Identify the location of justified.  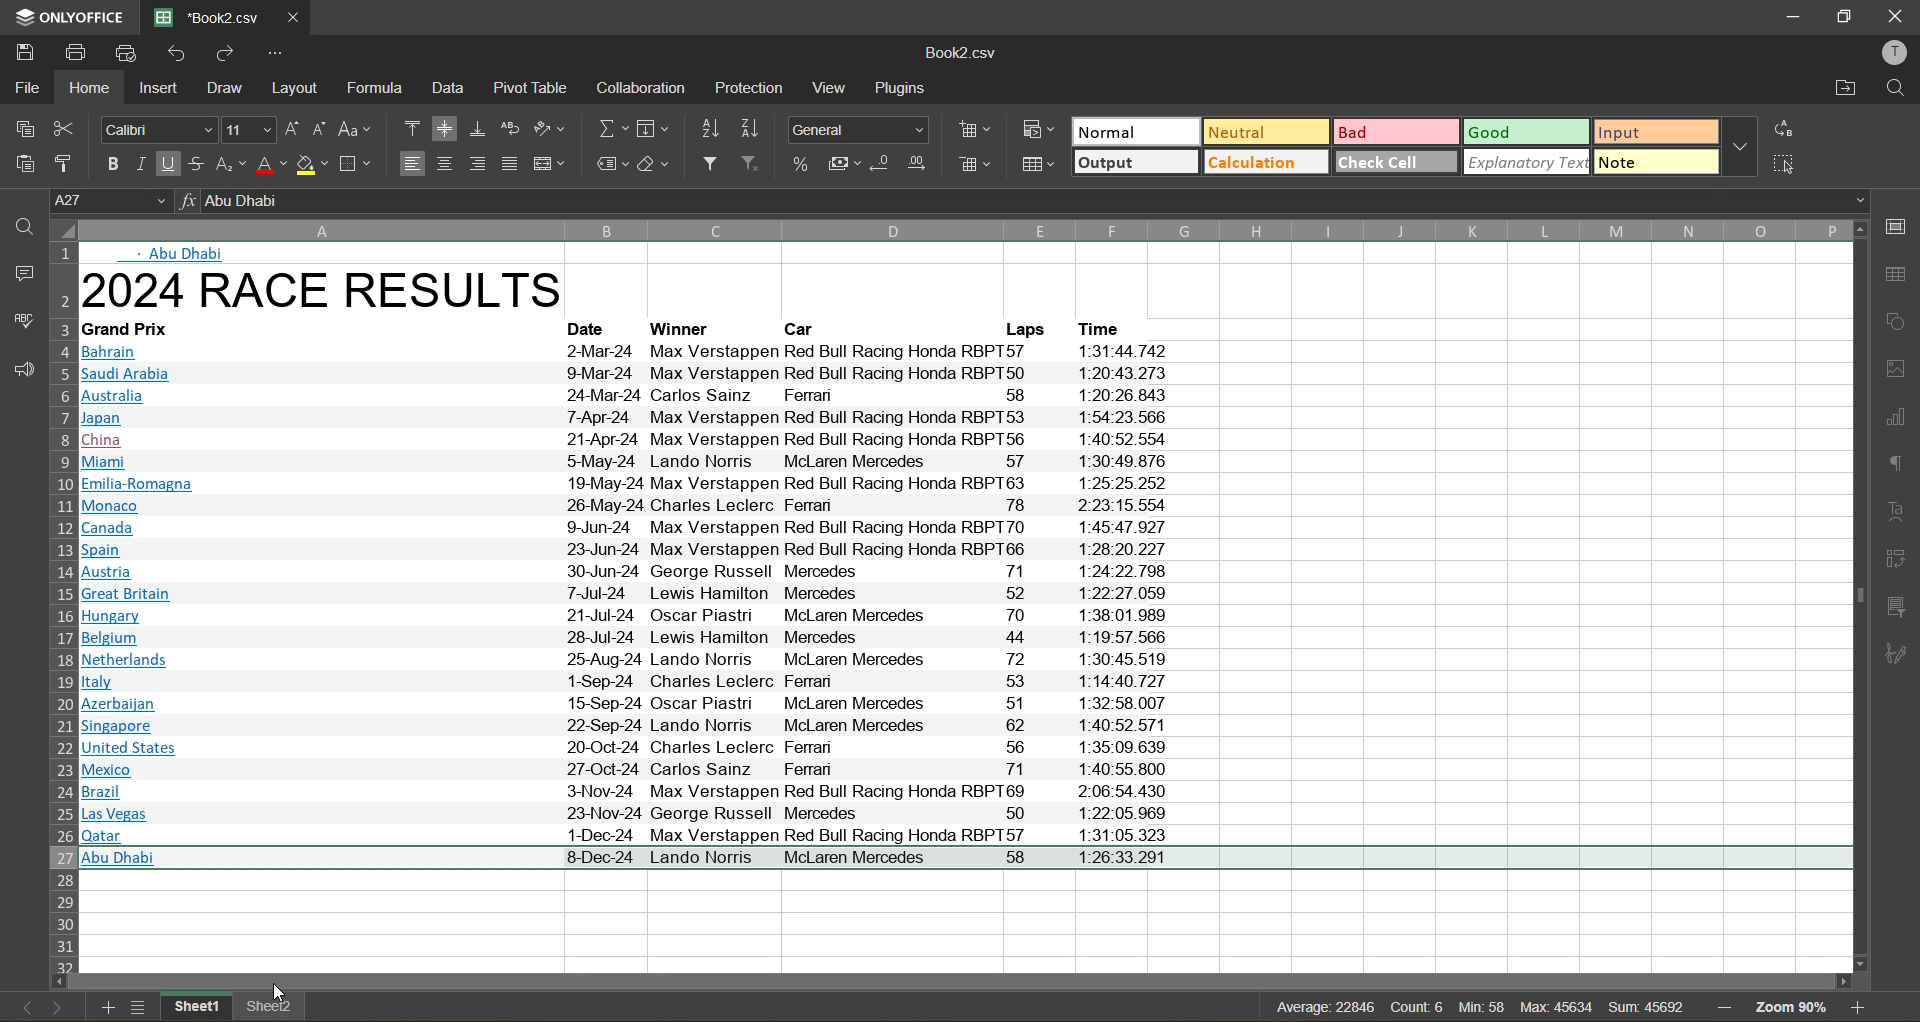
(514, 166).